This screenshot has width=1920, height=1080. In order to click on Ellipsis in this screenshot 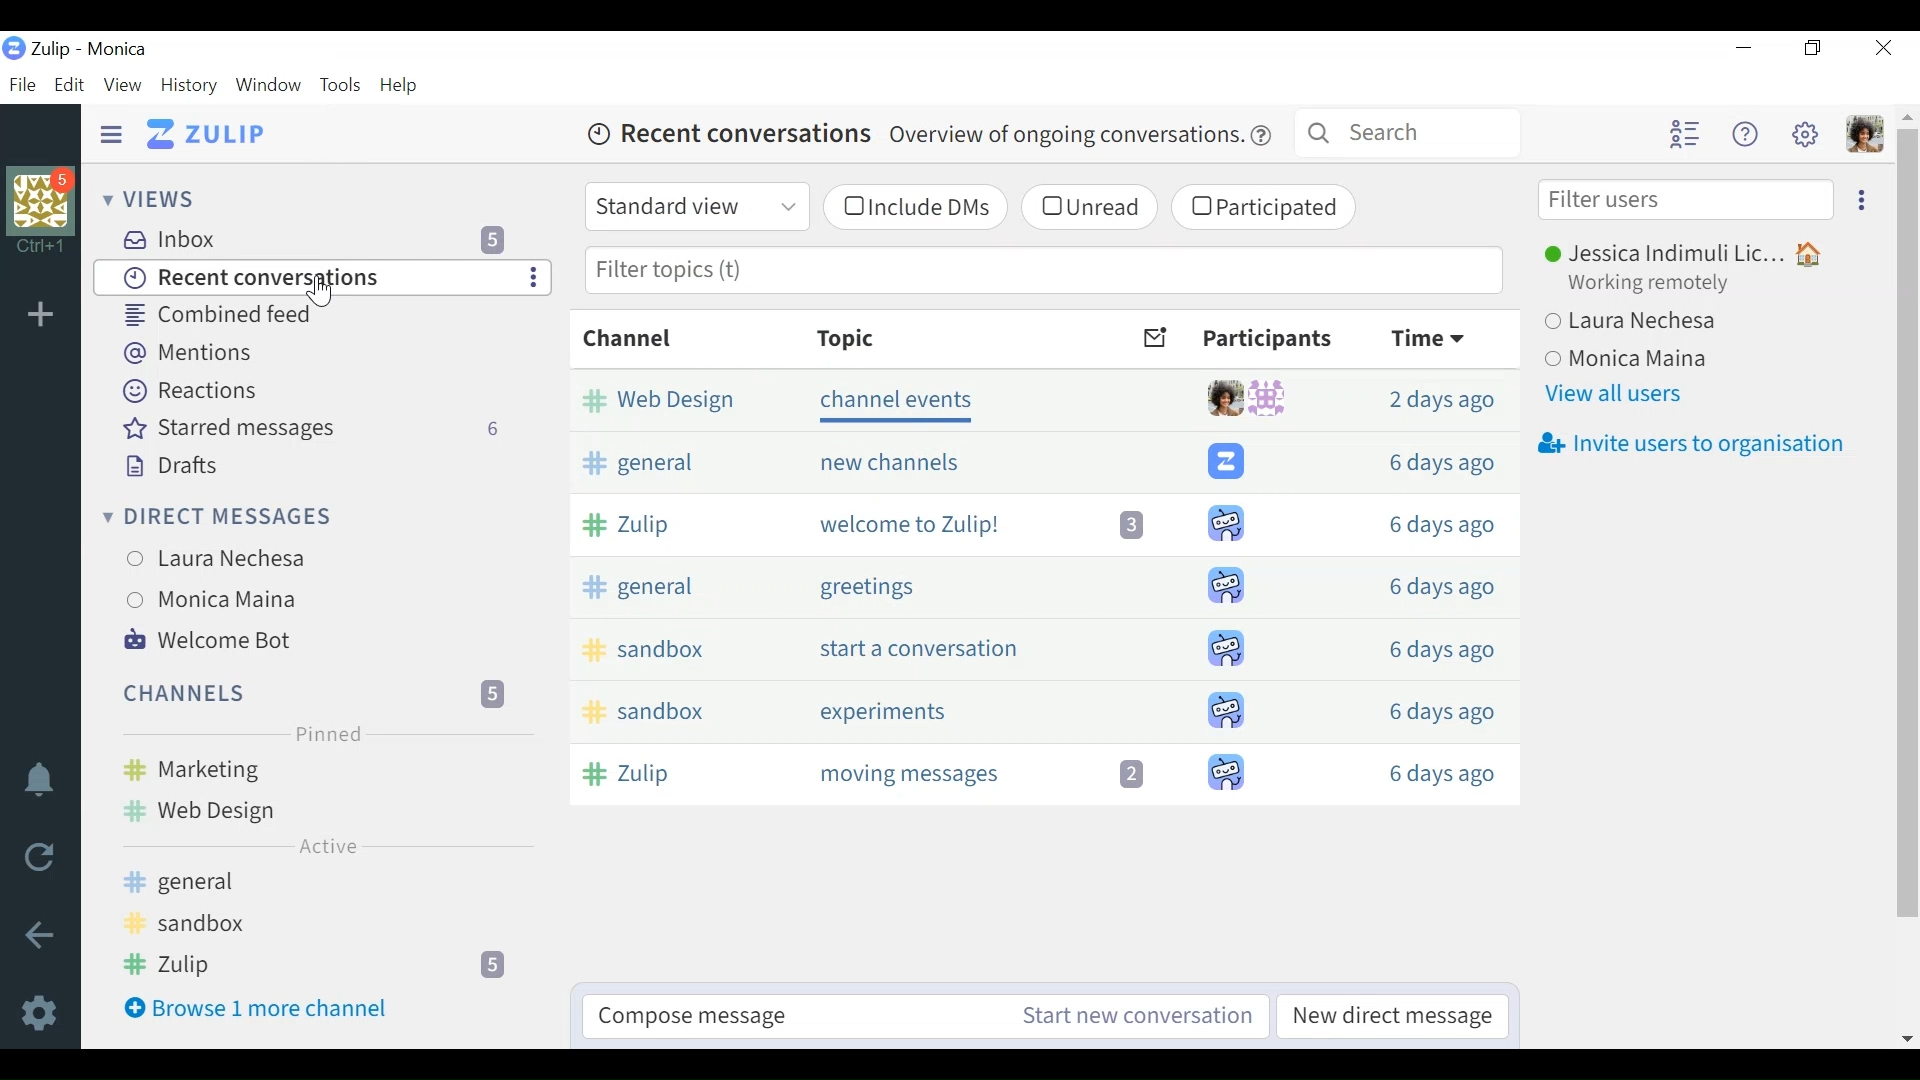, I will do `click(535, 278)`.